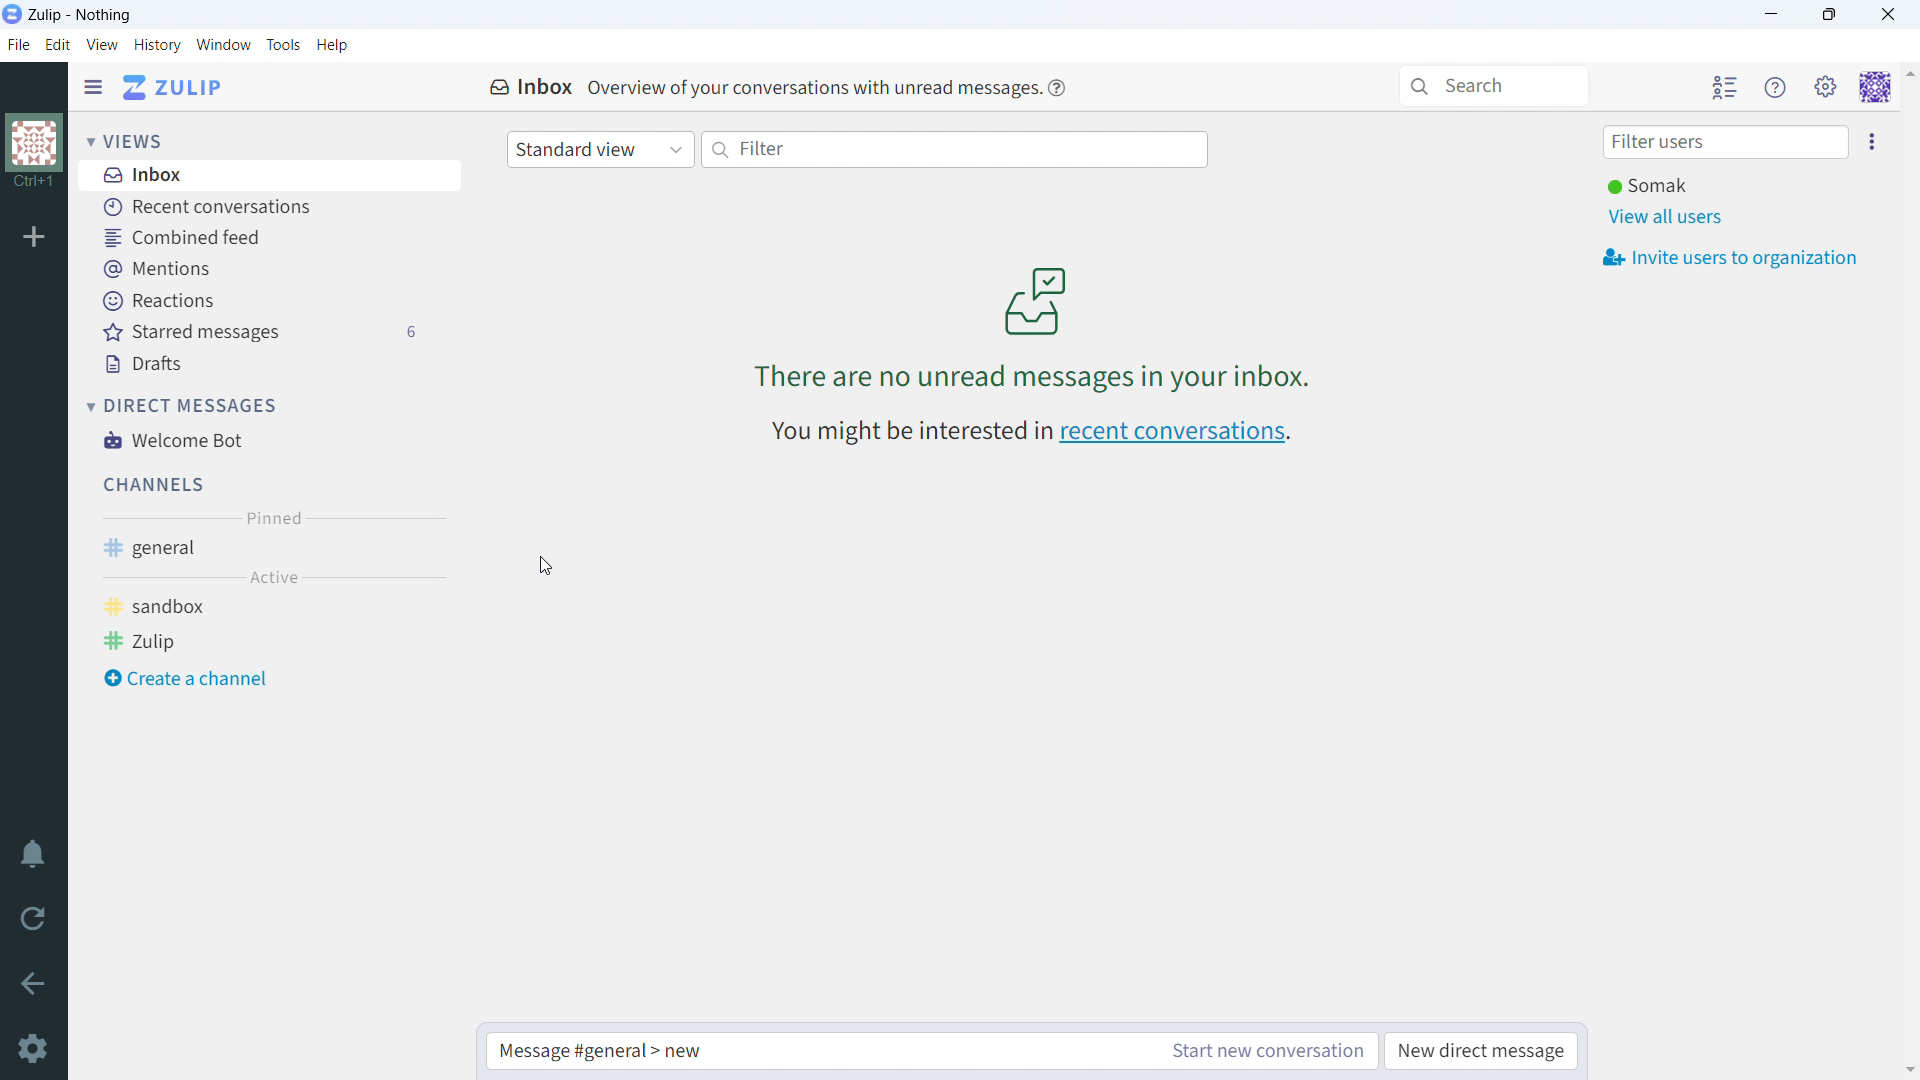 This screenshot has width=1920, height=1080. Describe the element at coordinates (33, 142) in the screenshot. I see `organization` at that location.